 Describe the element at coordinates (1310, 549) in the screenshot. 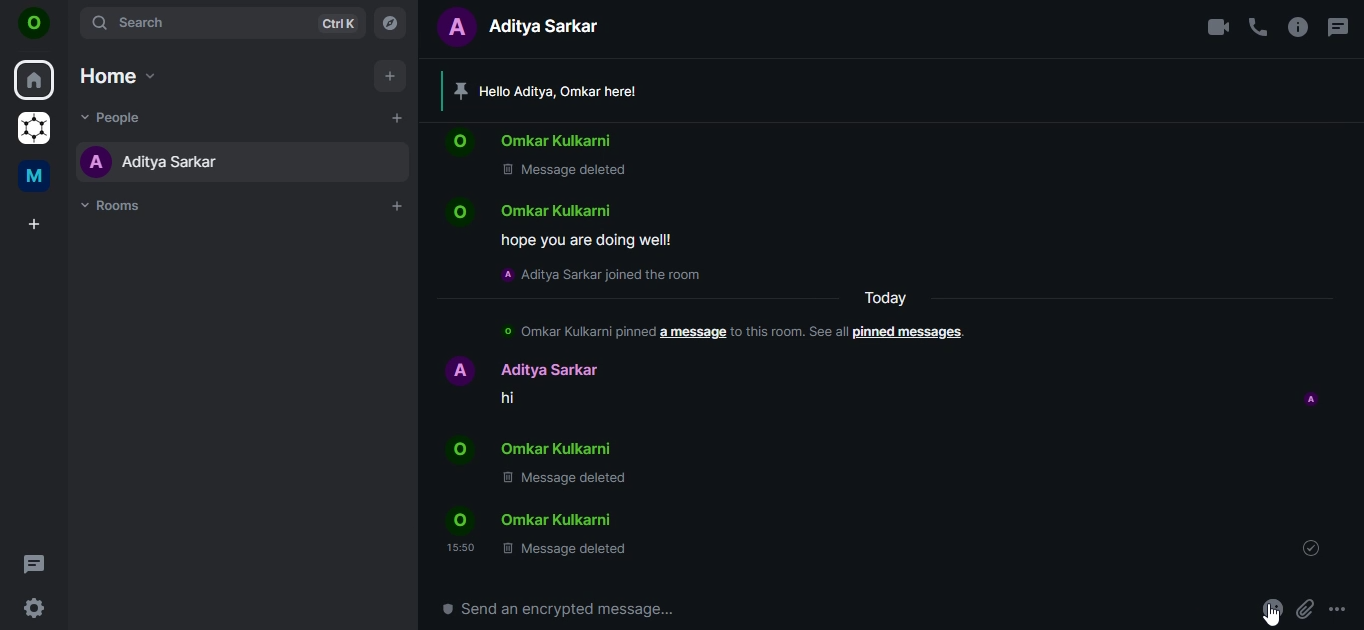

I see `message sent` at that location.